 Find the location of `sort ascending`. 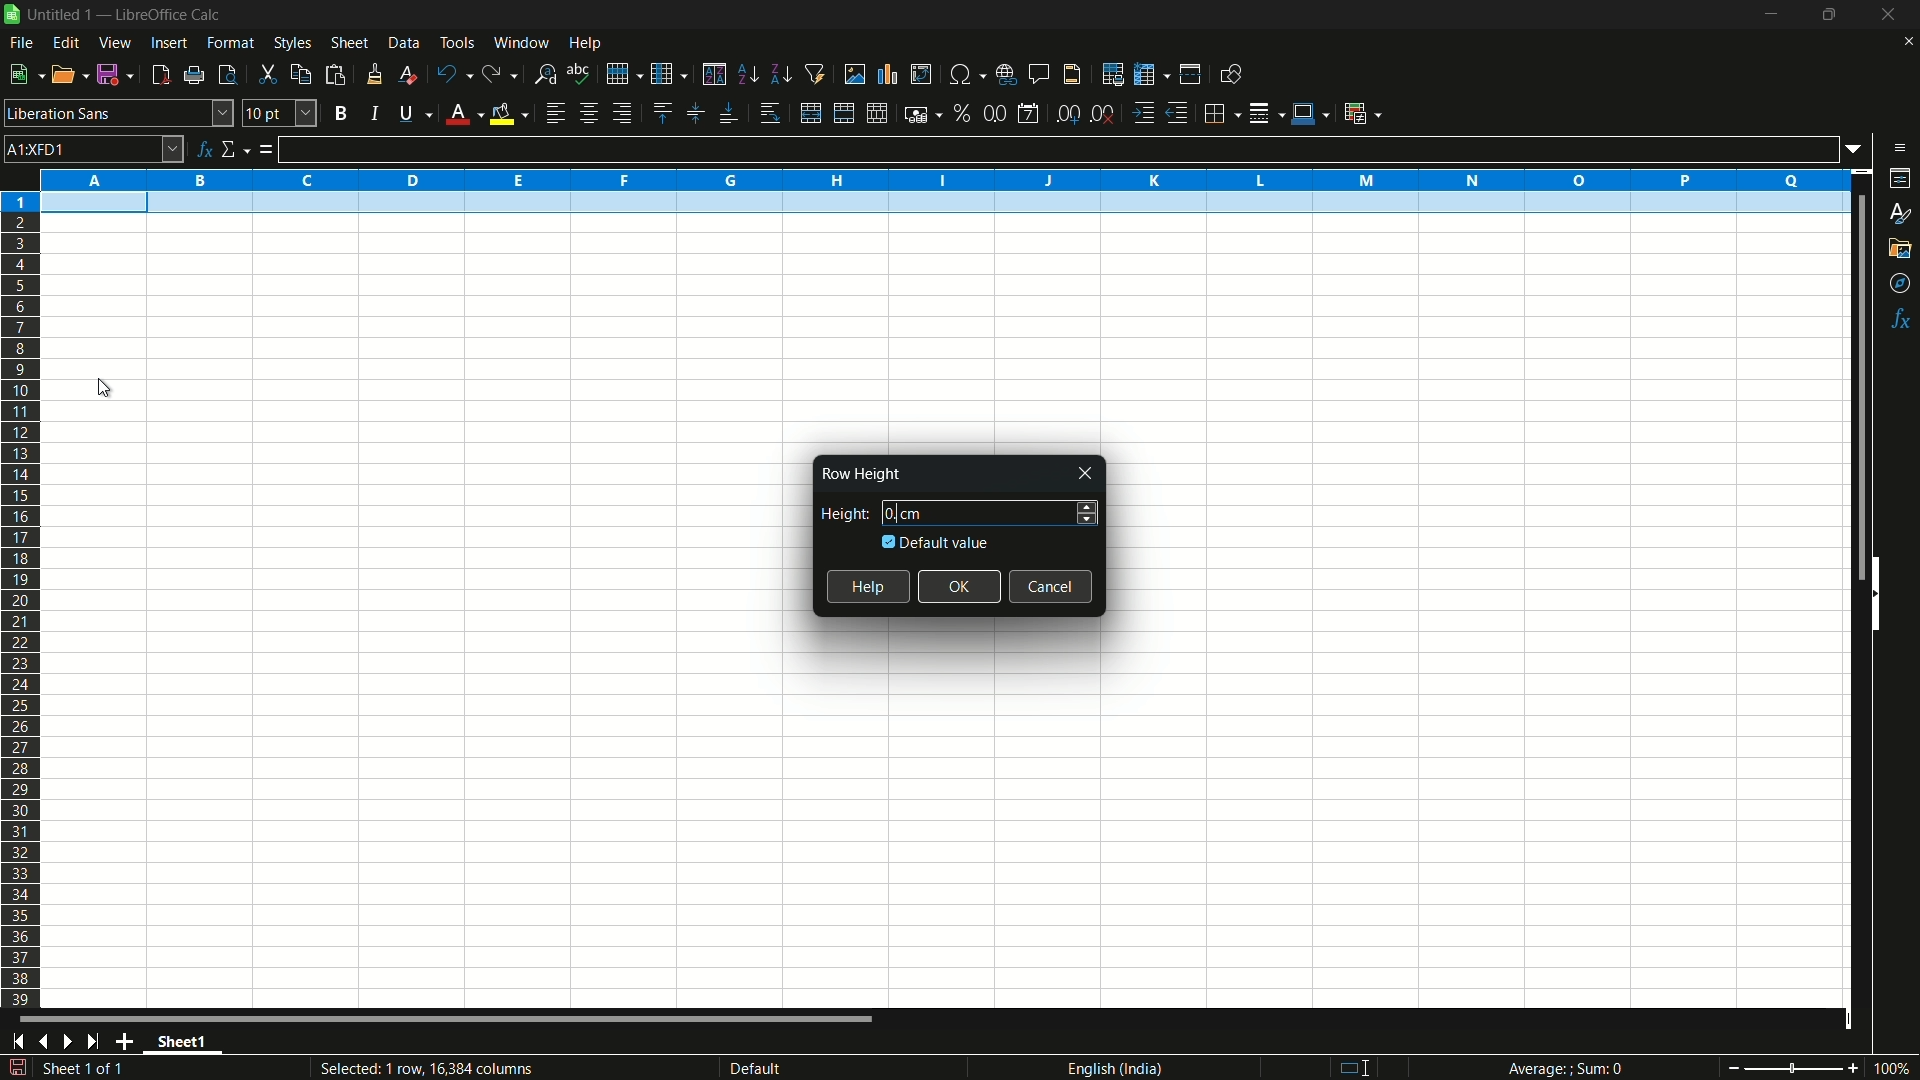

sort ascending is located at coordinates (747, 75).